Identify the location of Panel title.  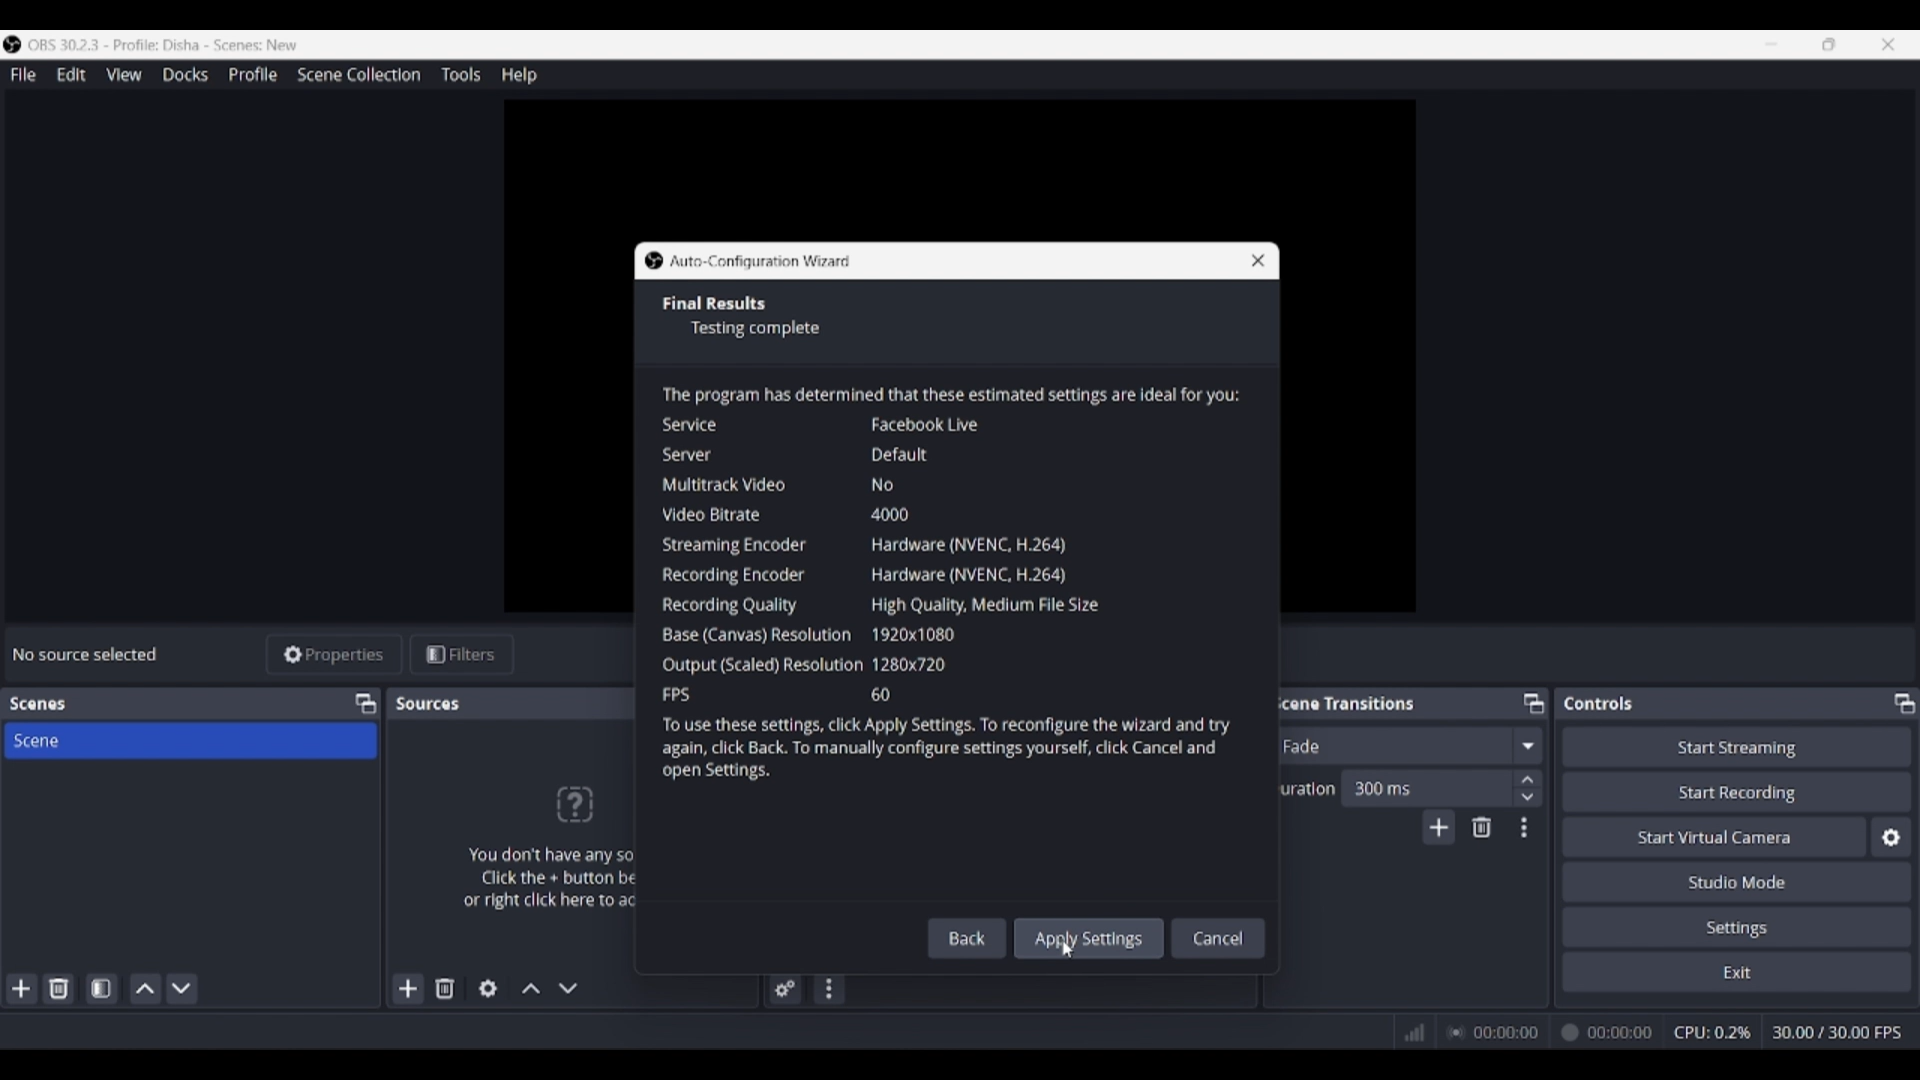
(430, 703).